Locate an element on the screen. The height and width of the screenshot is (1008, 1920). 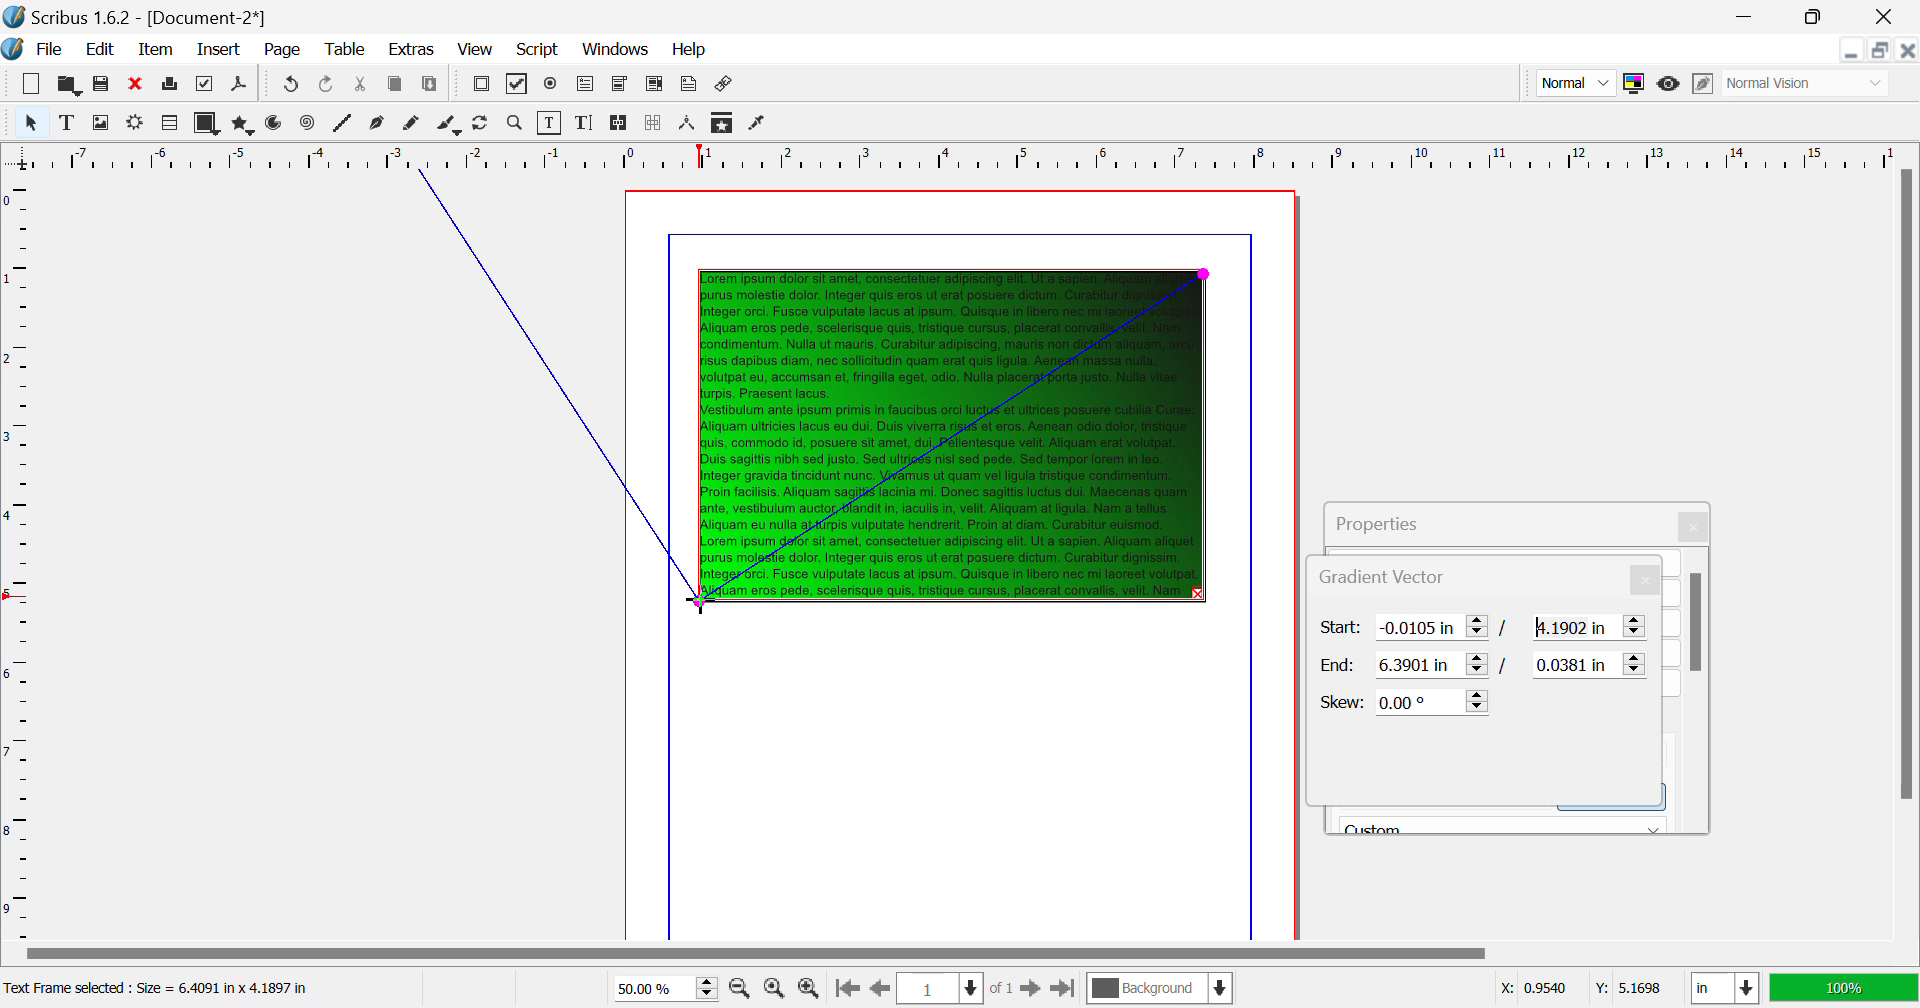
Scroll Bar is located at coordinates (1907, 552).